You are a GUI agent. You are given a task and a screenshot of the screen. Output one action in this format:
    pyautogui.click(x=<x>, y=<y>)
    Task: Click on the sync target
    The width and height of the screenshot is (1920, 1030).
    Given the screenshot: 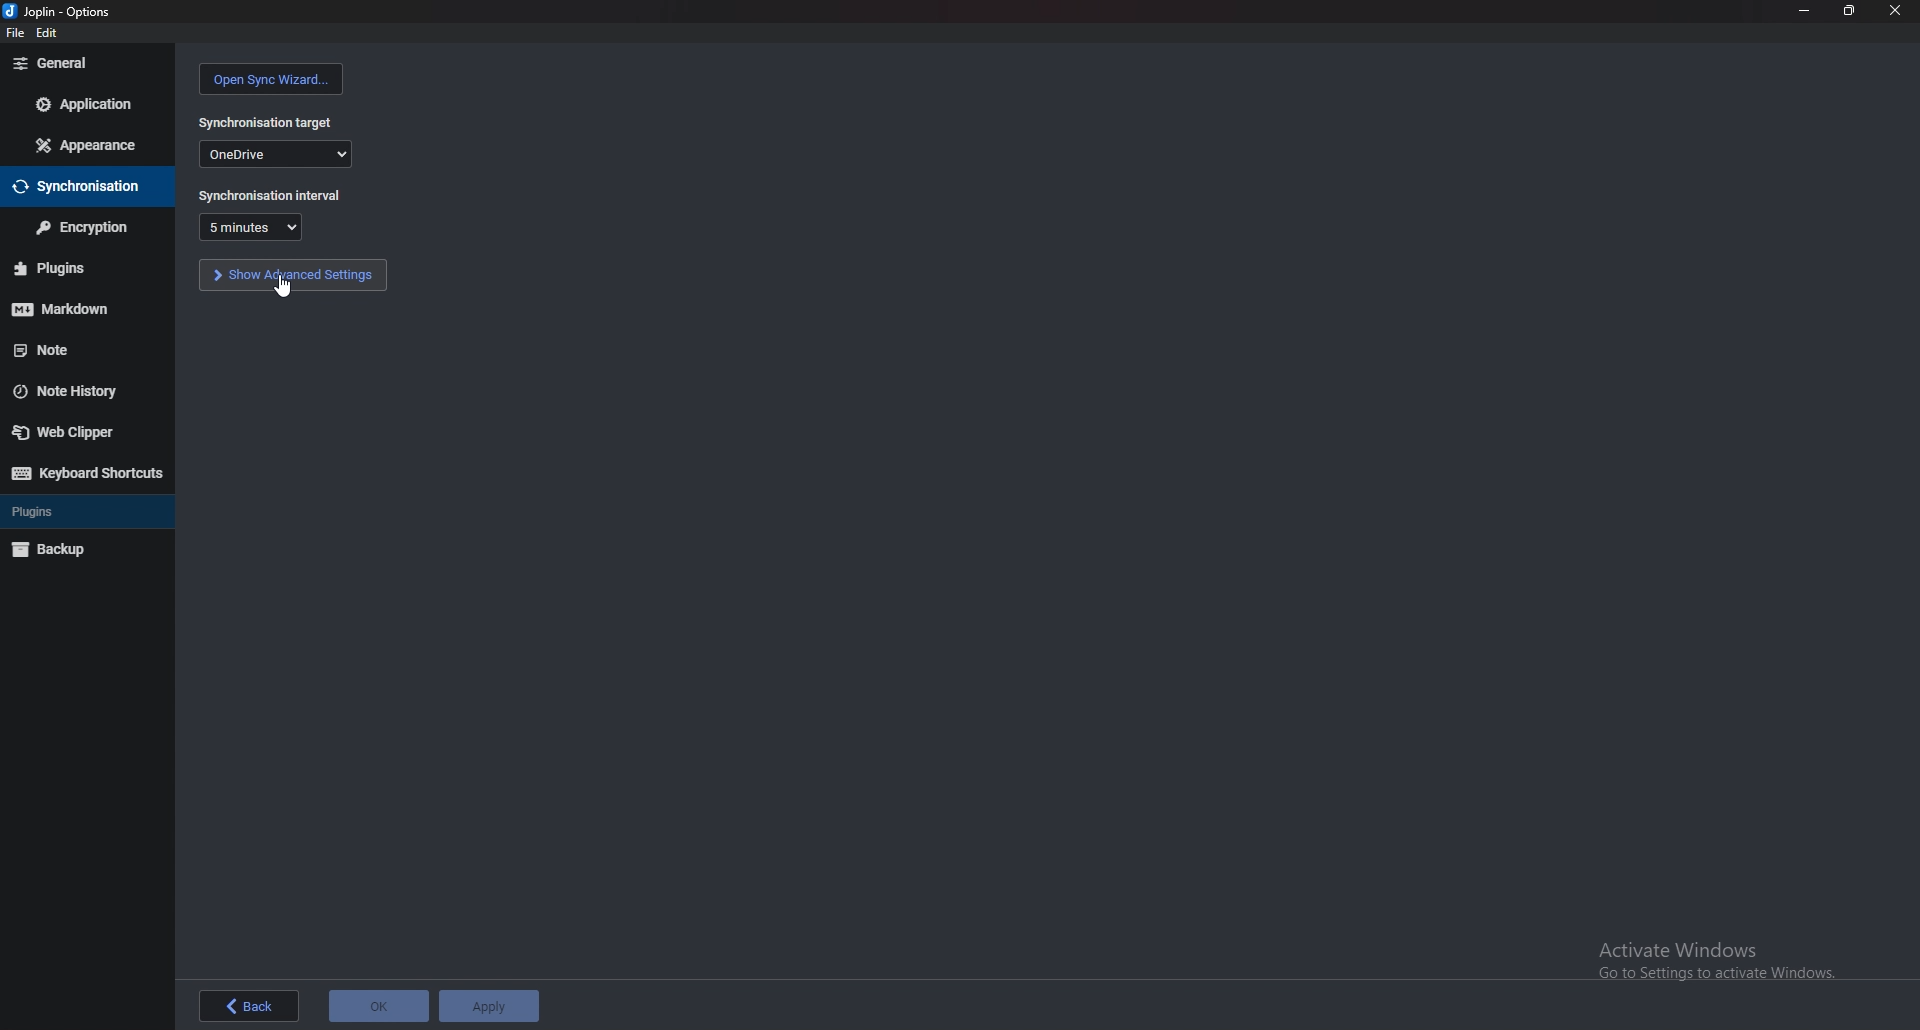 What is the action you would take?
    pyautogui.click(x=275, y=153)
    